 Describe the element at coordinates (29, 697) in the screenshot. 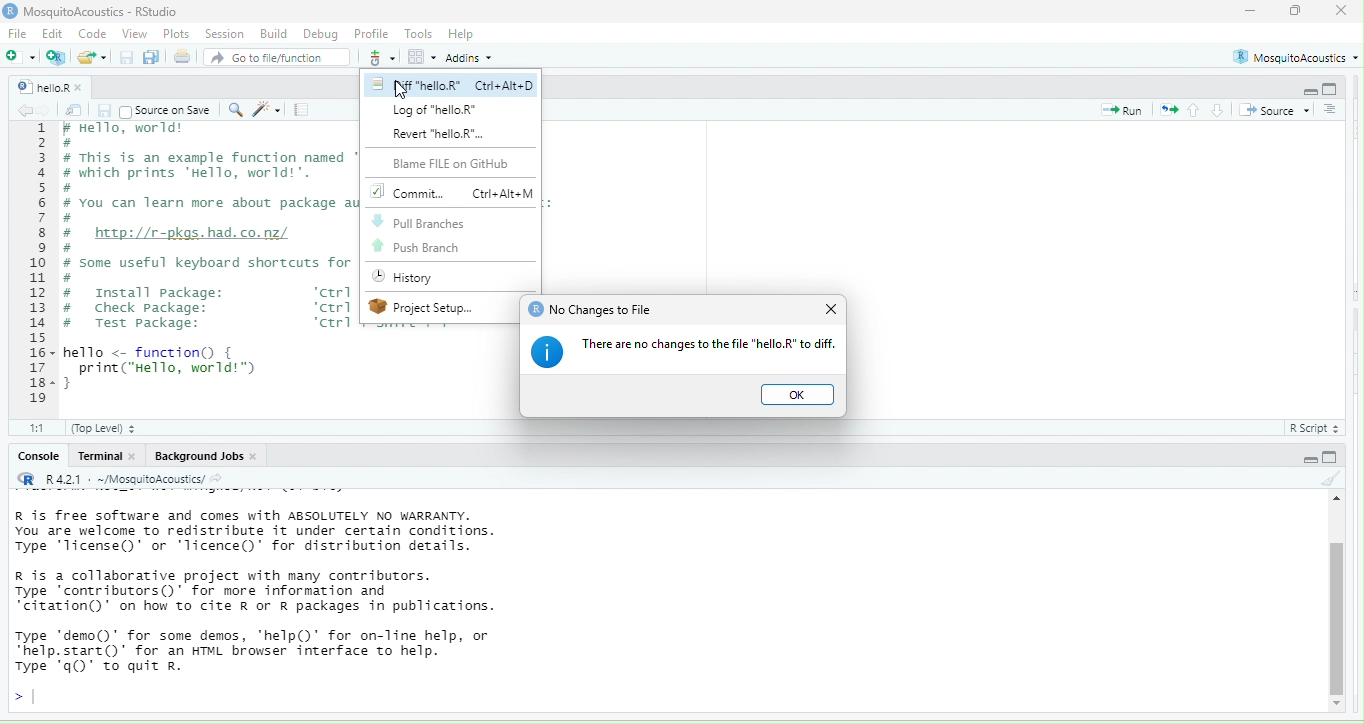

I see `typing cursor` at that location.